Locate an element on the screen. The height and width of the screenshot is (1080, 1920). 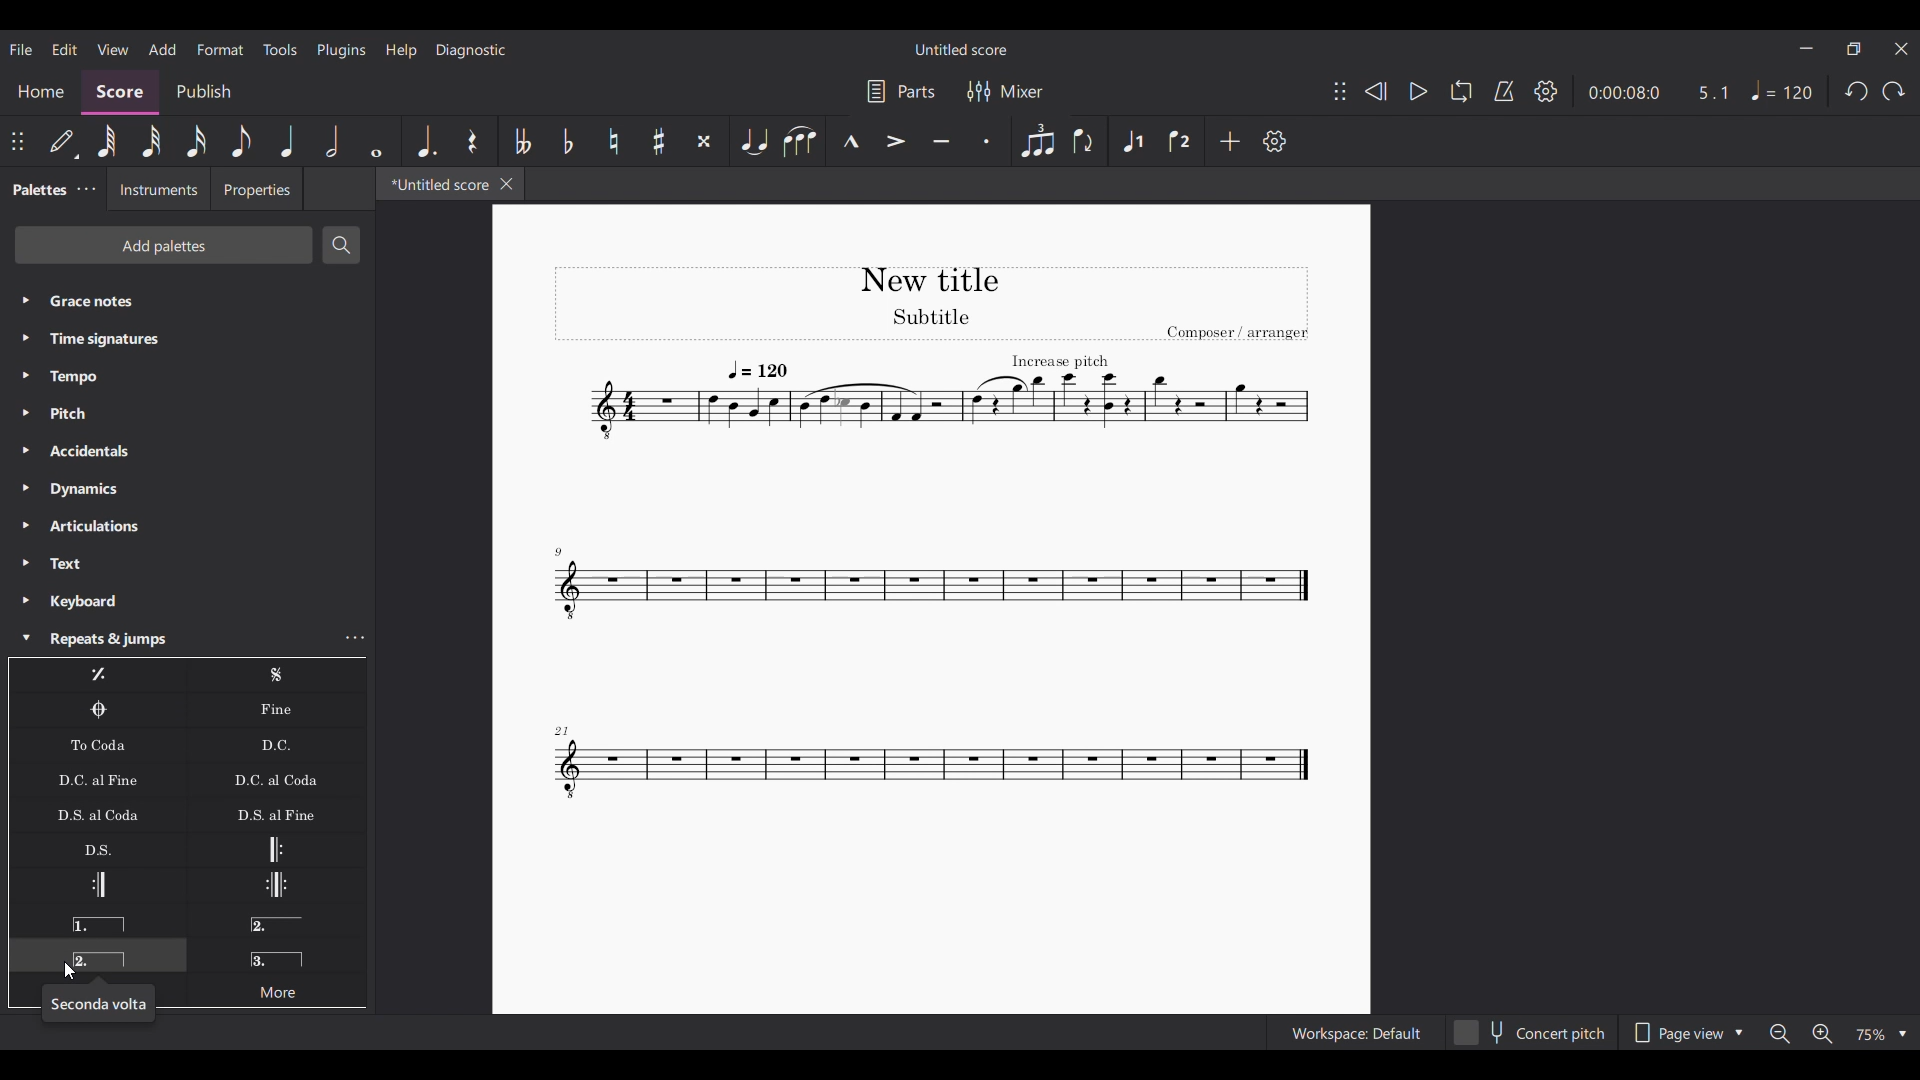
Grace notes is located at coordinates (187, 301).